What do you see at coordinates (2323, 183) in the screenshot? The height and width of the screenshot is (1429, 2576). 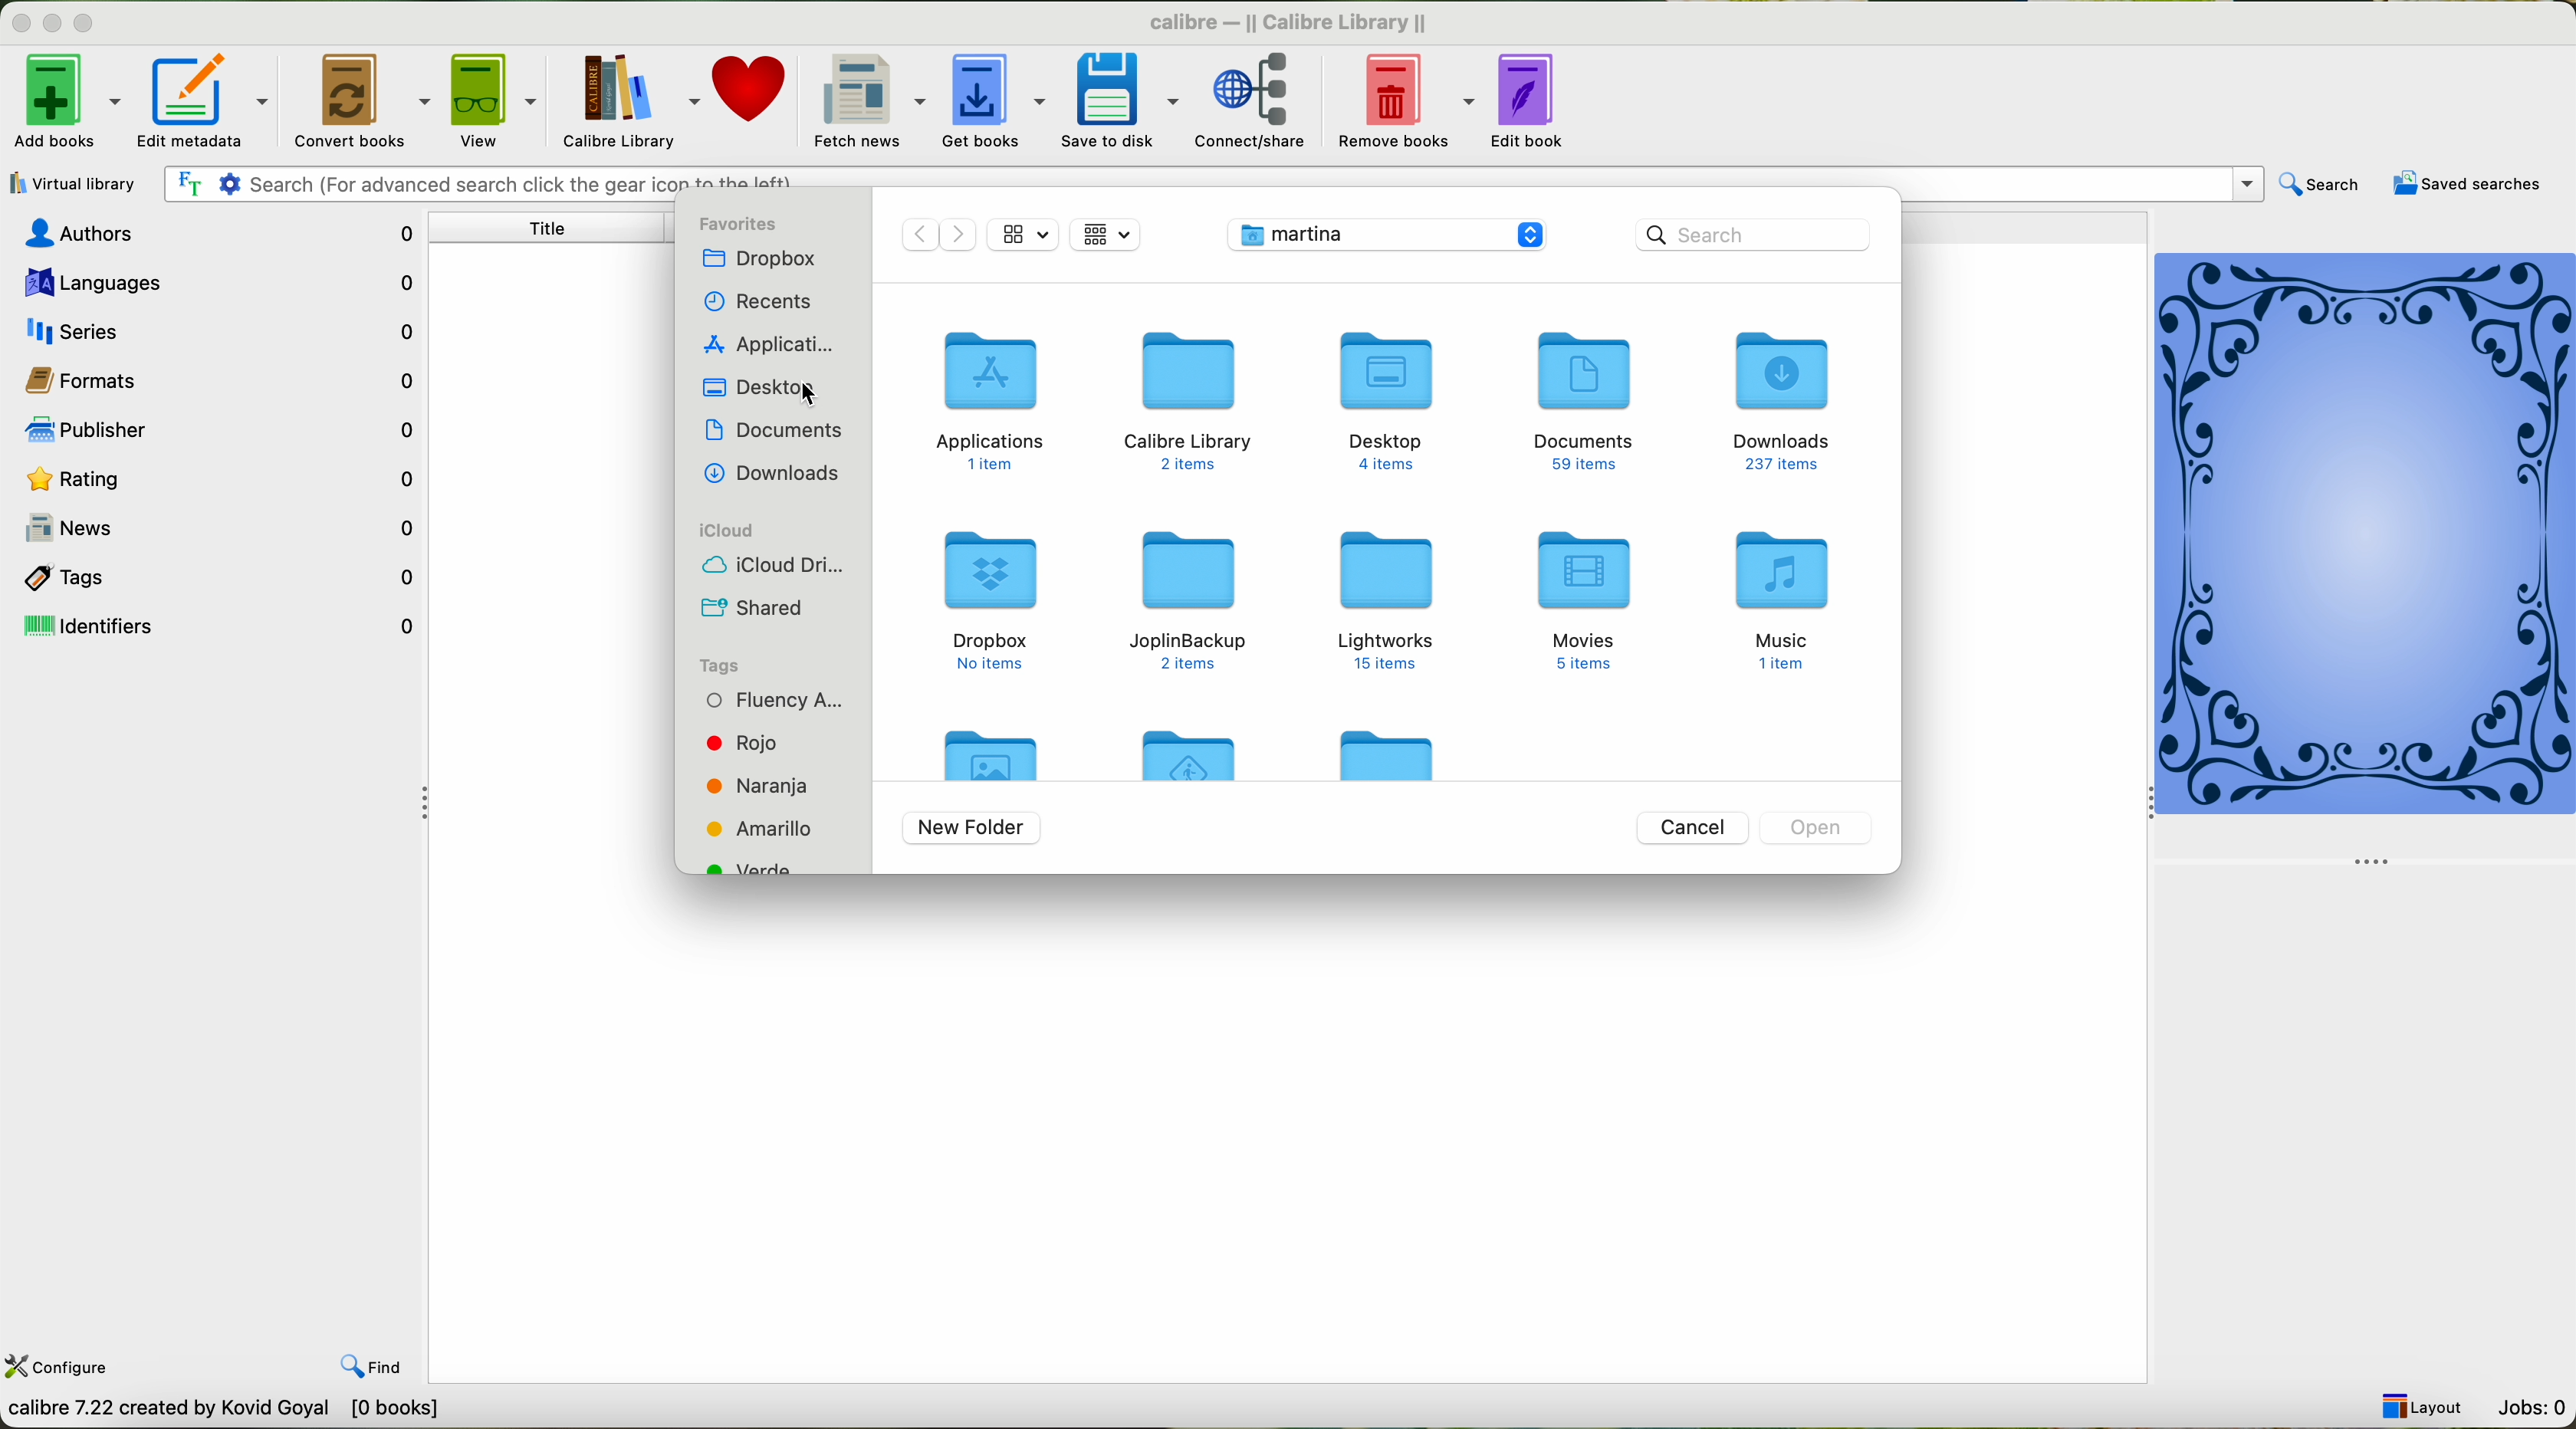 I see `search` at bounding box center [2323, 183].